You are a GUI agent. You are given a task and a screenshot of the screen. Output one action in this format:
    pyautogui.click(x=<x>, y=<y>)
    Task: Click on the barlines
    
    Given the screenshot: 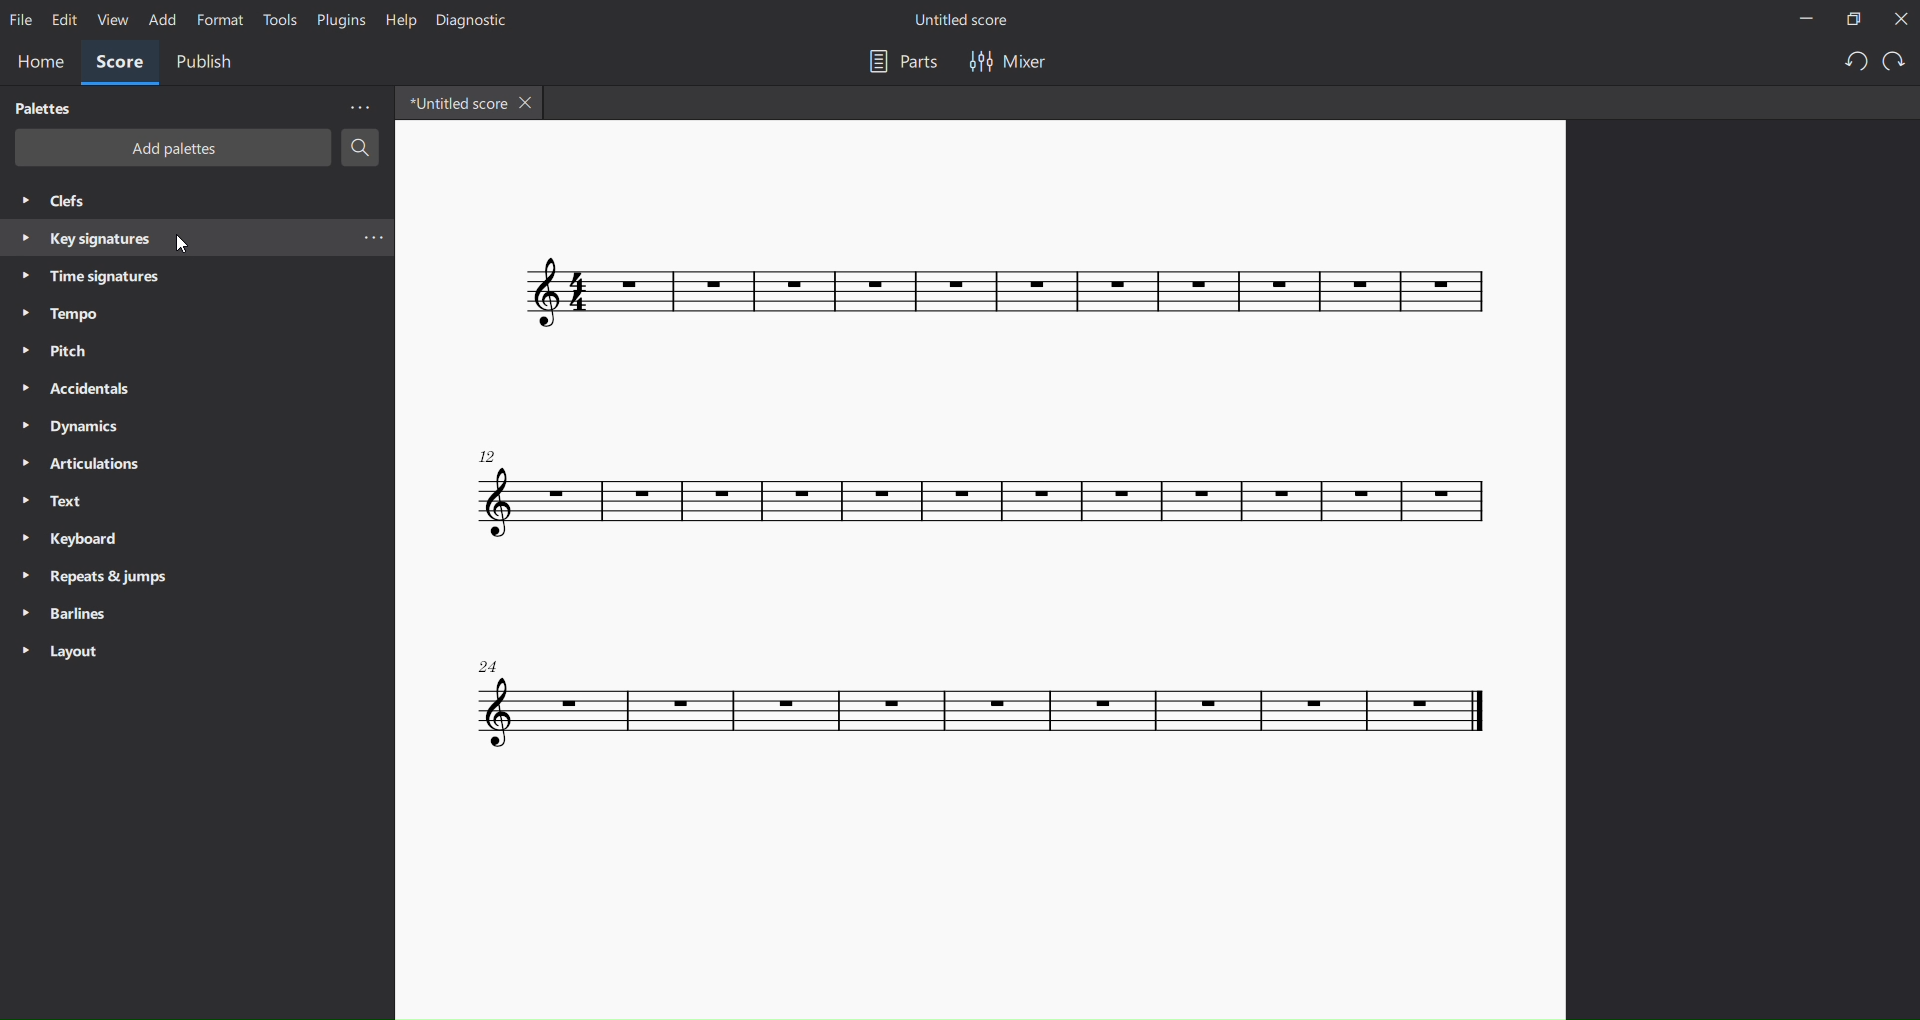 What is the action you would take?
    pyautogui.click(x=65, y=611)
    